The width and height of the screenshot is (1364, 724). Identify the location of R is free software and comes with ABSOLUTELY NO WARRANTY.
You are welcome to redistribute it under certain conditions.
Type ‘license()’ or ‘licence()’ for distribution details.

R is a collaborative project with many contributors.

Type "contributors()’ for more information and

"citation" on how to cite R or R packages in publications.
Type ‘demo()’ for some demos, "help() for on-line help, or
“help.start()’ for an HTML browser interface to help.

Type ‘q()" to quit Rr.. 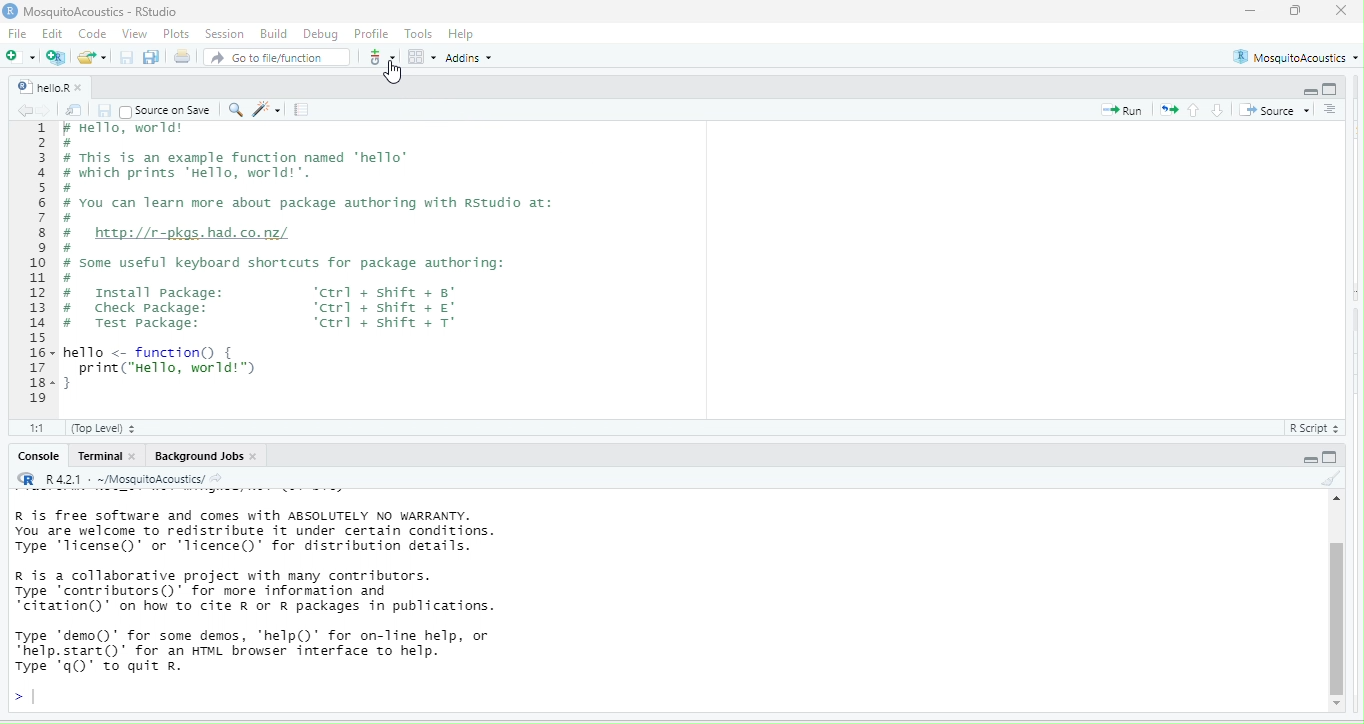
(324, 593).